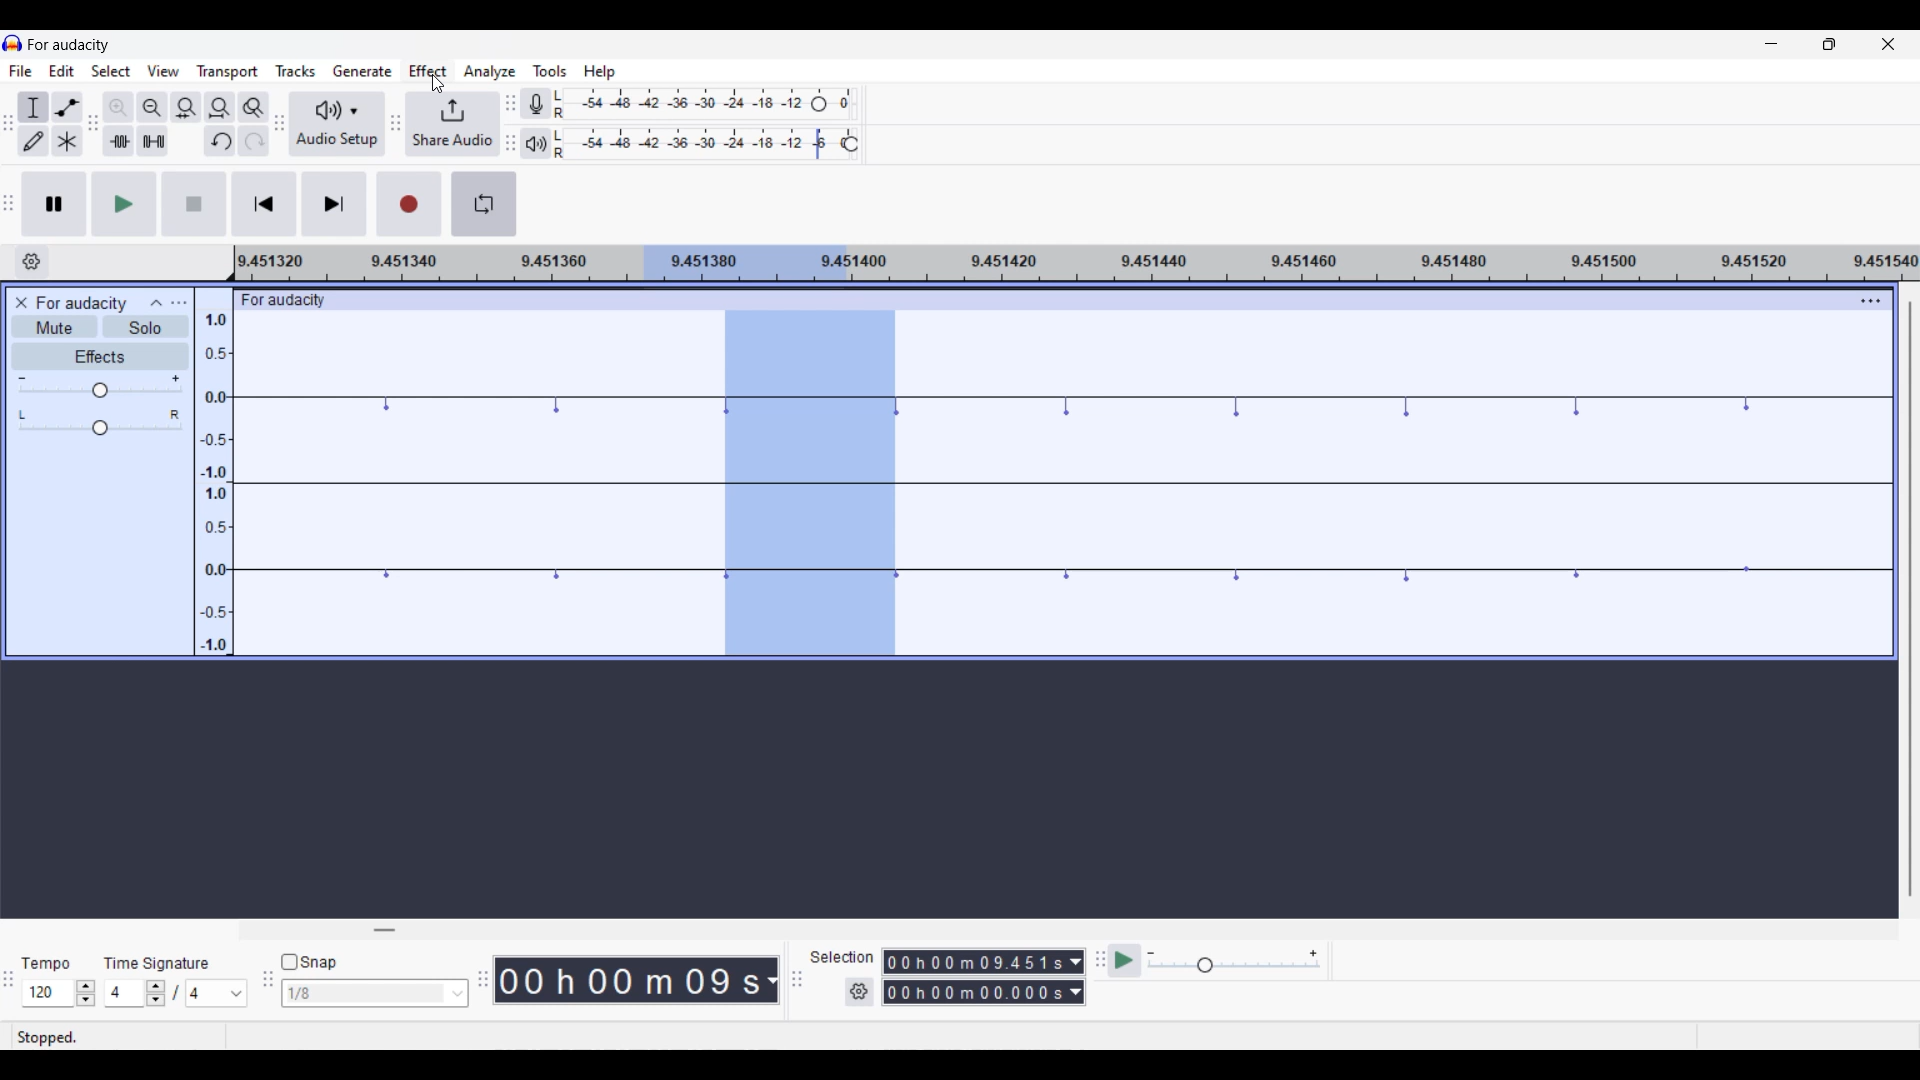 The height and width of the screenshot is (1080, 1920). What do you see at coordinates (1396, 485) in the screenshot?
I see `Current track` at bounding box center [1396, 485].